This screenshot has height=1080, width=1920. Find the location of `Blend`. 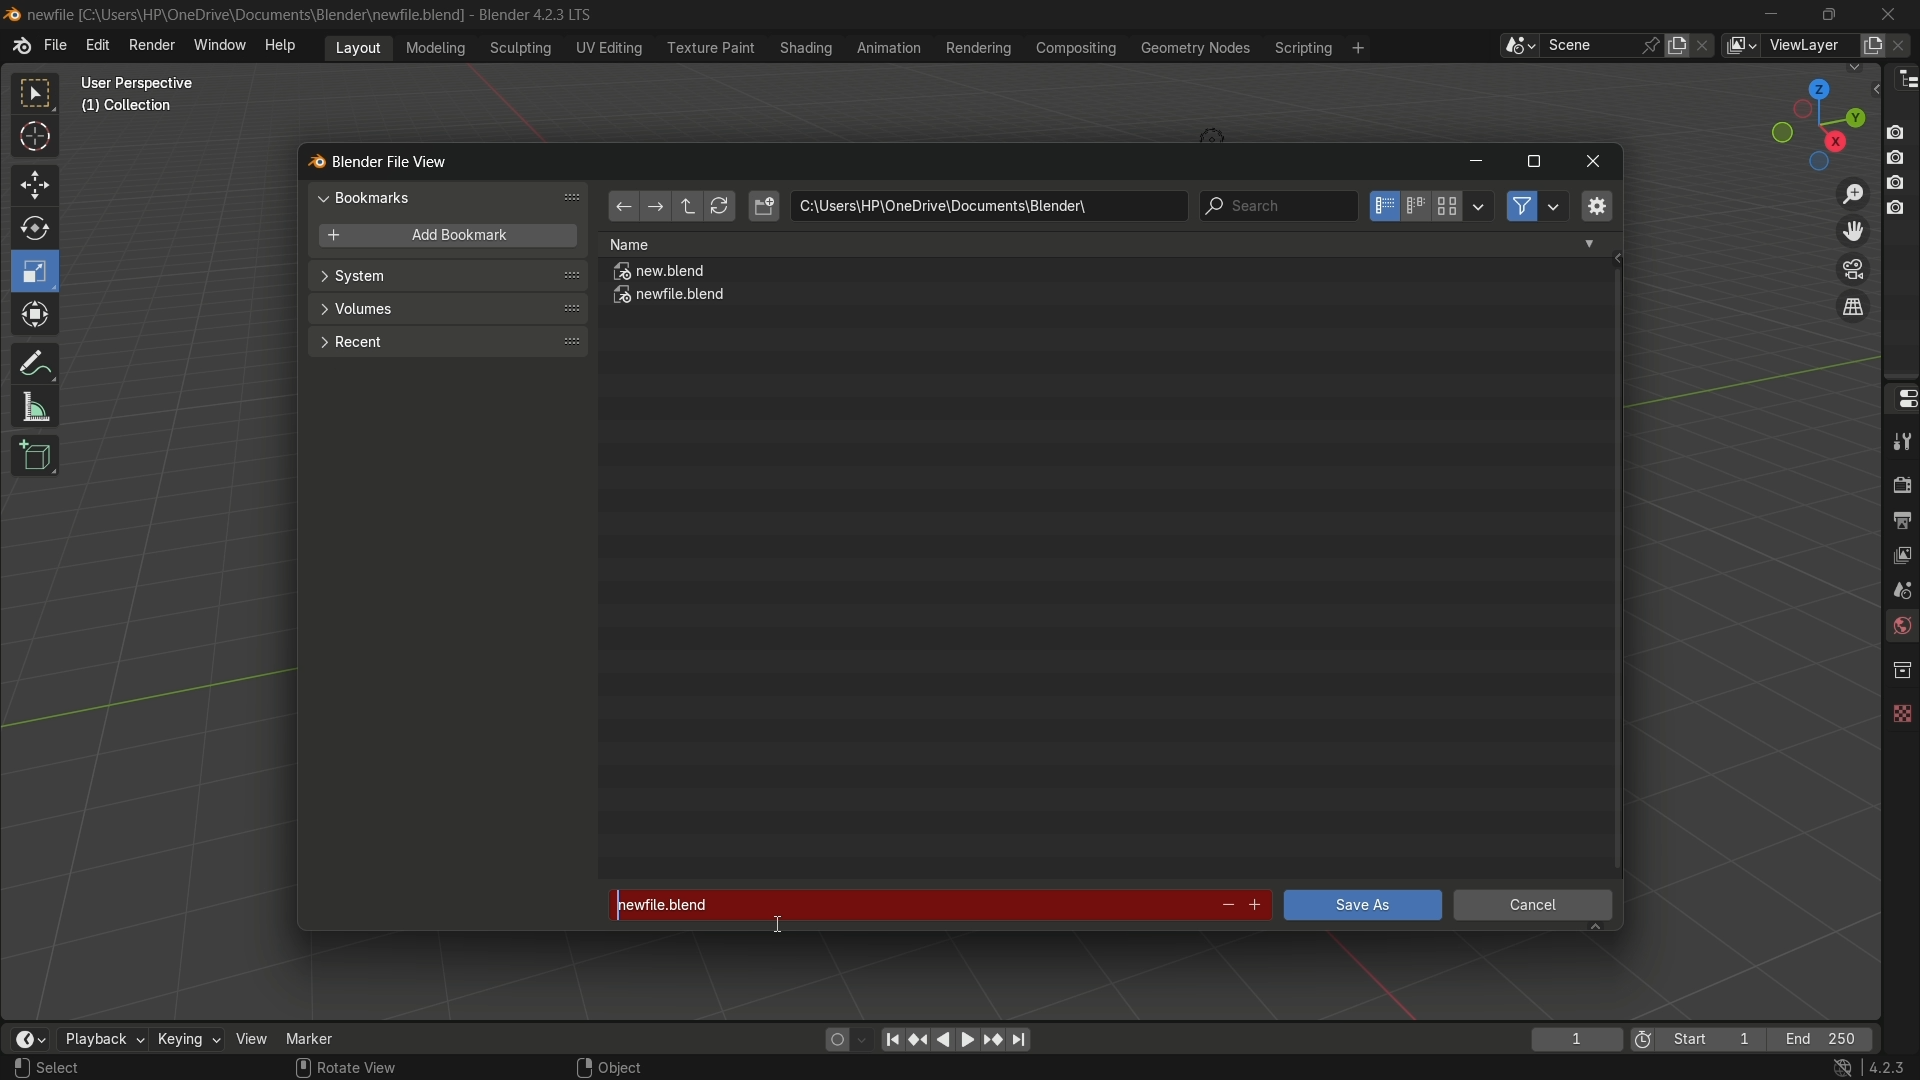

Blend is located at coordinates (12, 13).